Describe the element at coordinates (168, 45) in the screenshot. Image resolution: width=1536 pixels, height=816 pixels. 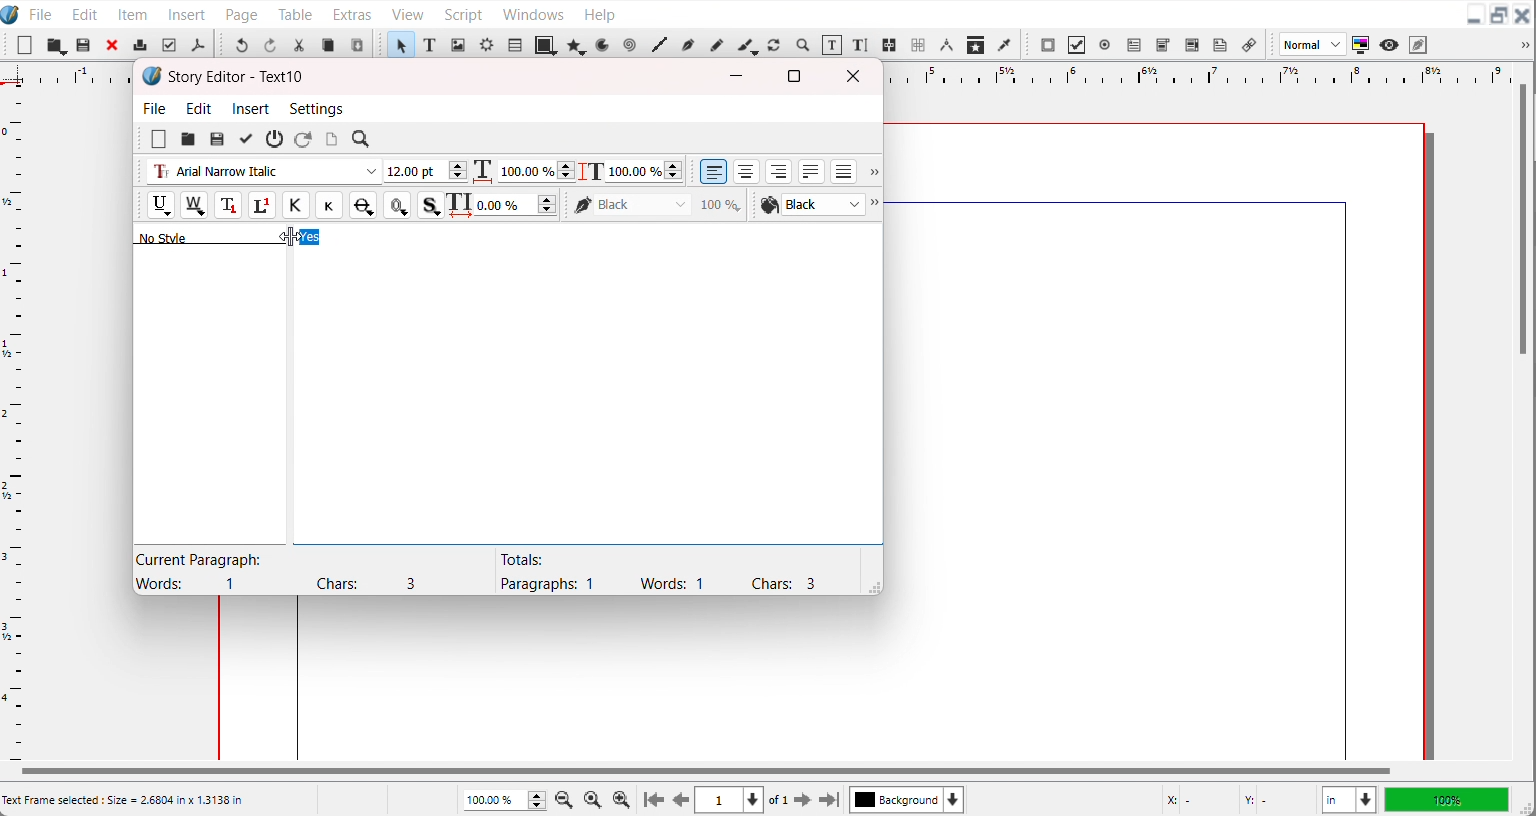
I see `Preflight verifier` at that location.